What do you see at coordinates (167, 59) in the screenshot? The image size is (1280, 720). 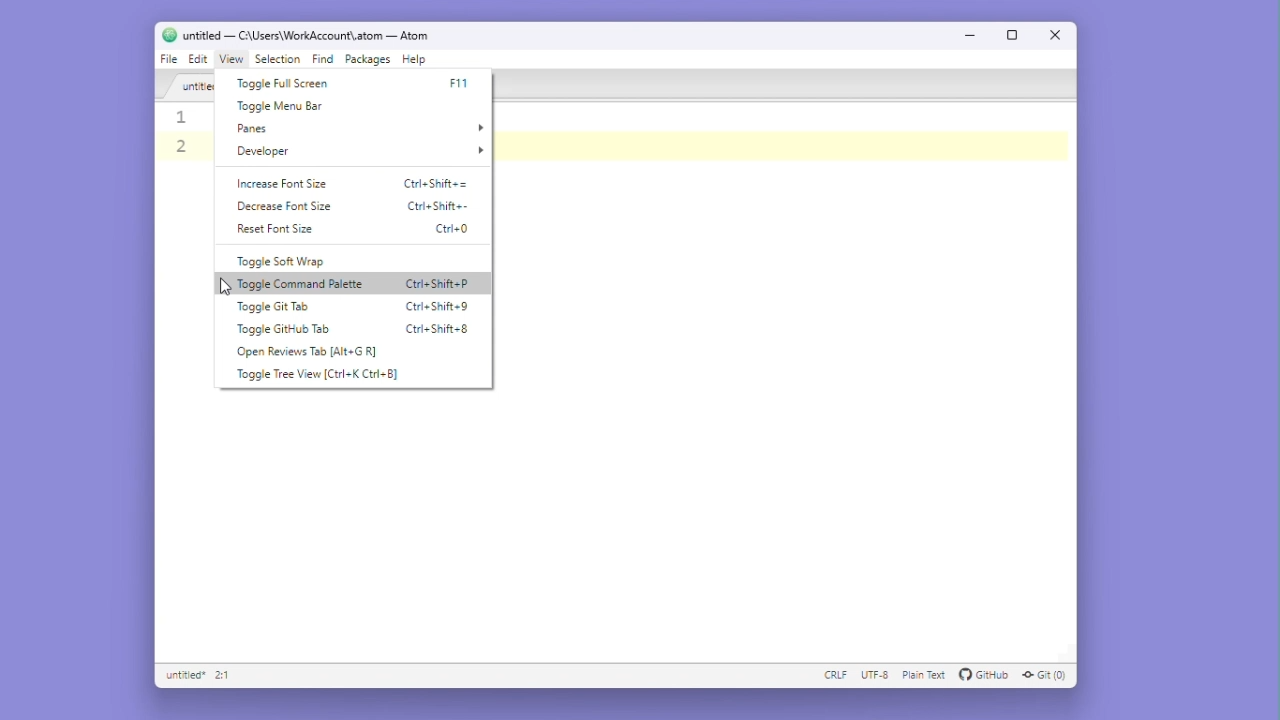 I see `file` at bounding box center [167, 59].